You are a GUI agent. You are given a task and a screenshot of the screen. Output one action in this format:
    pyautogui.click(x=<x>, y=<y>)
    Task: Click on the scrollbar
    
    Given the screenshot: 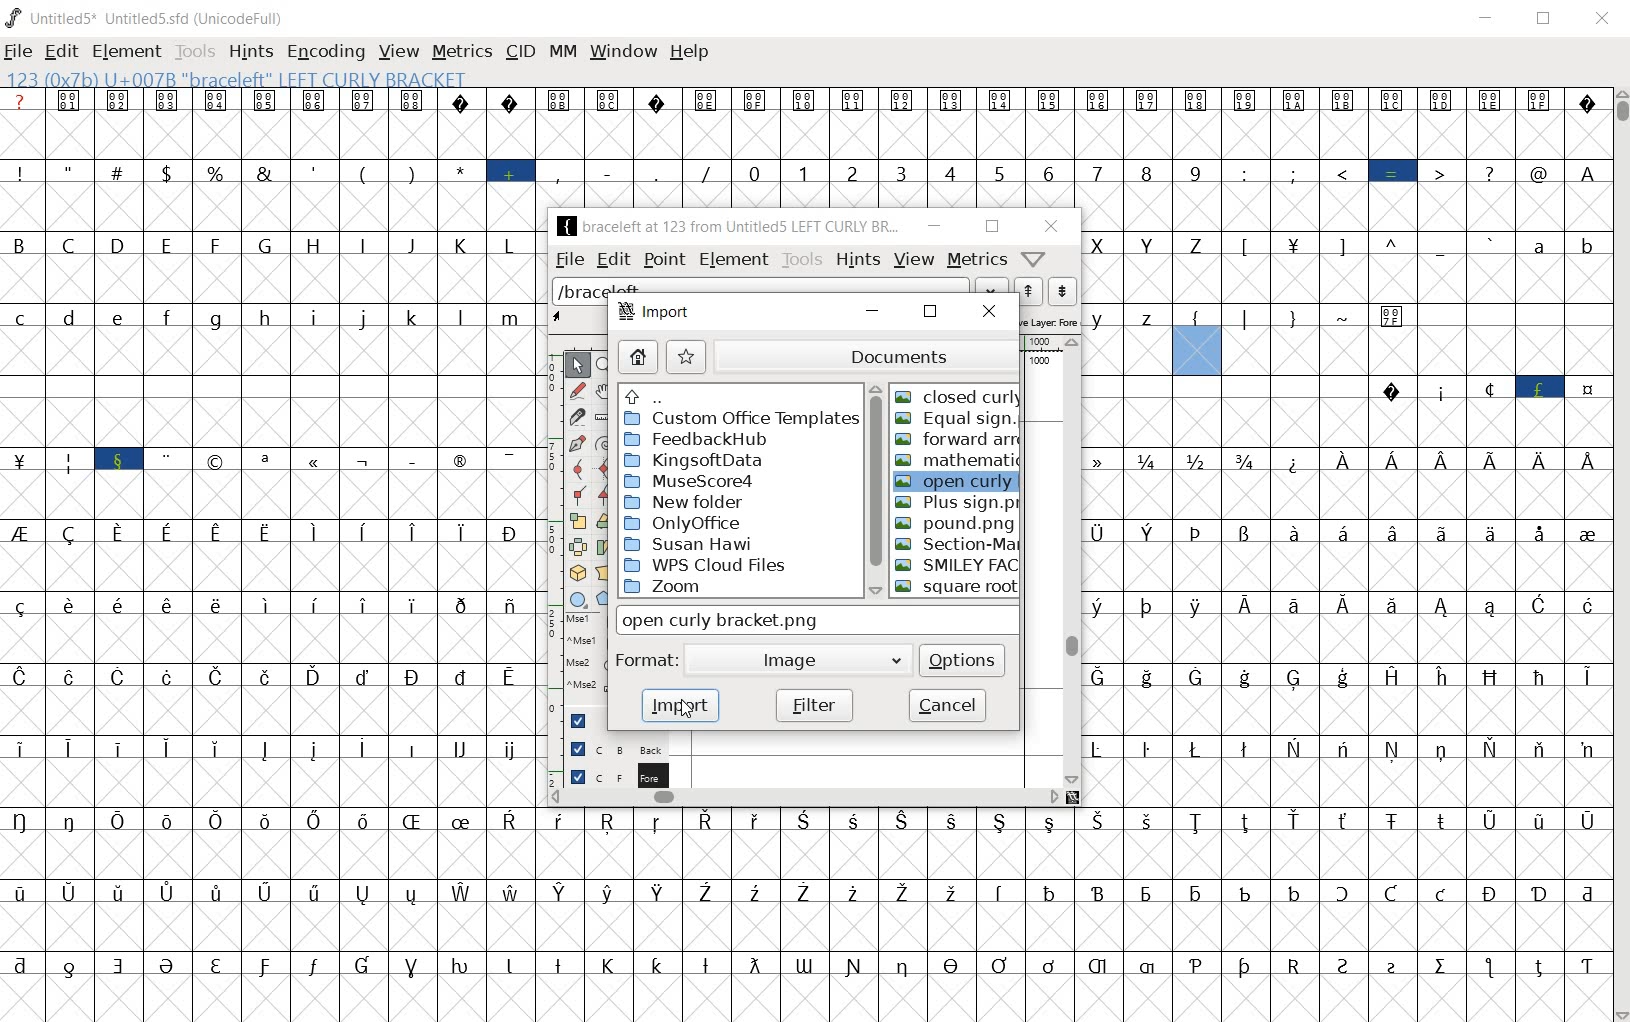 What is the action you would take?
    pyautogui.click(x=1074, y=561)
    